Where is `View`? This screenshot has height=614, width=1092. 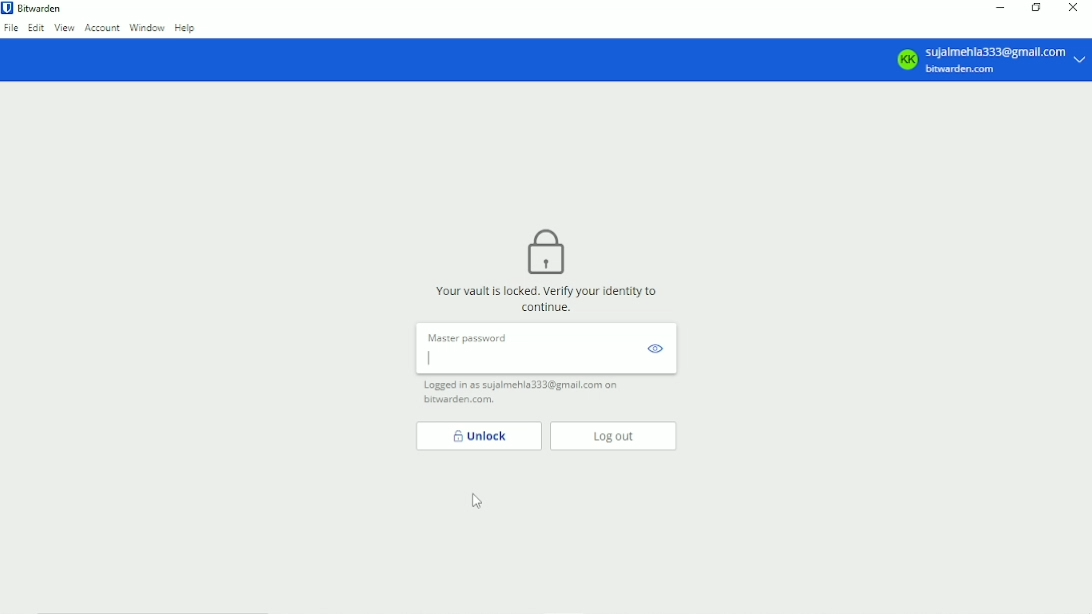 View is located at coordinates (64, 28).